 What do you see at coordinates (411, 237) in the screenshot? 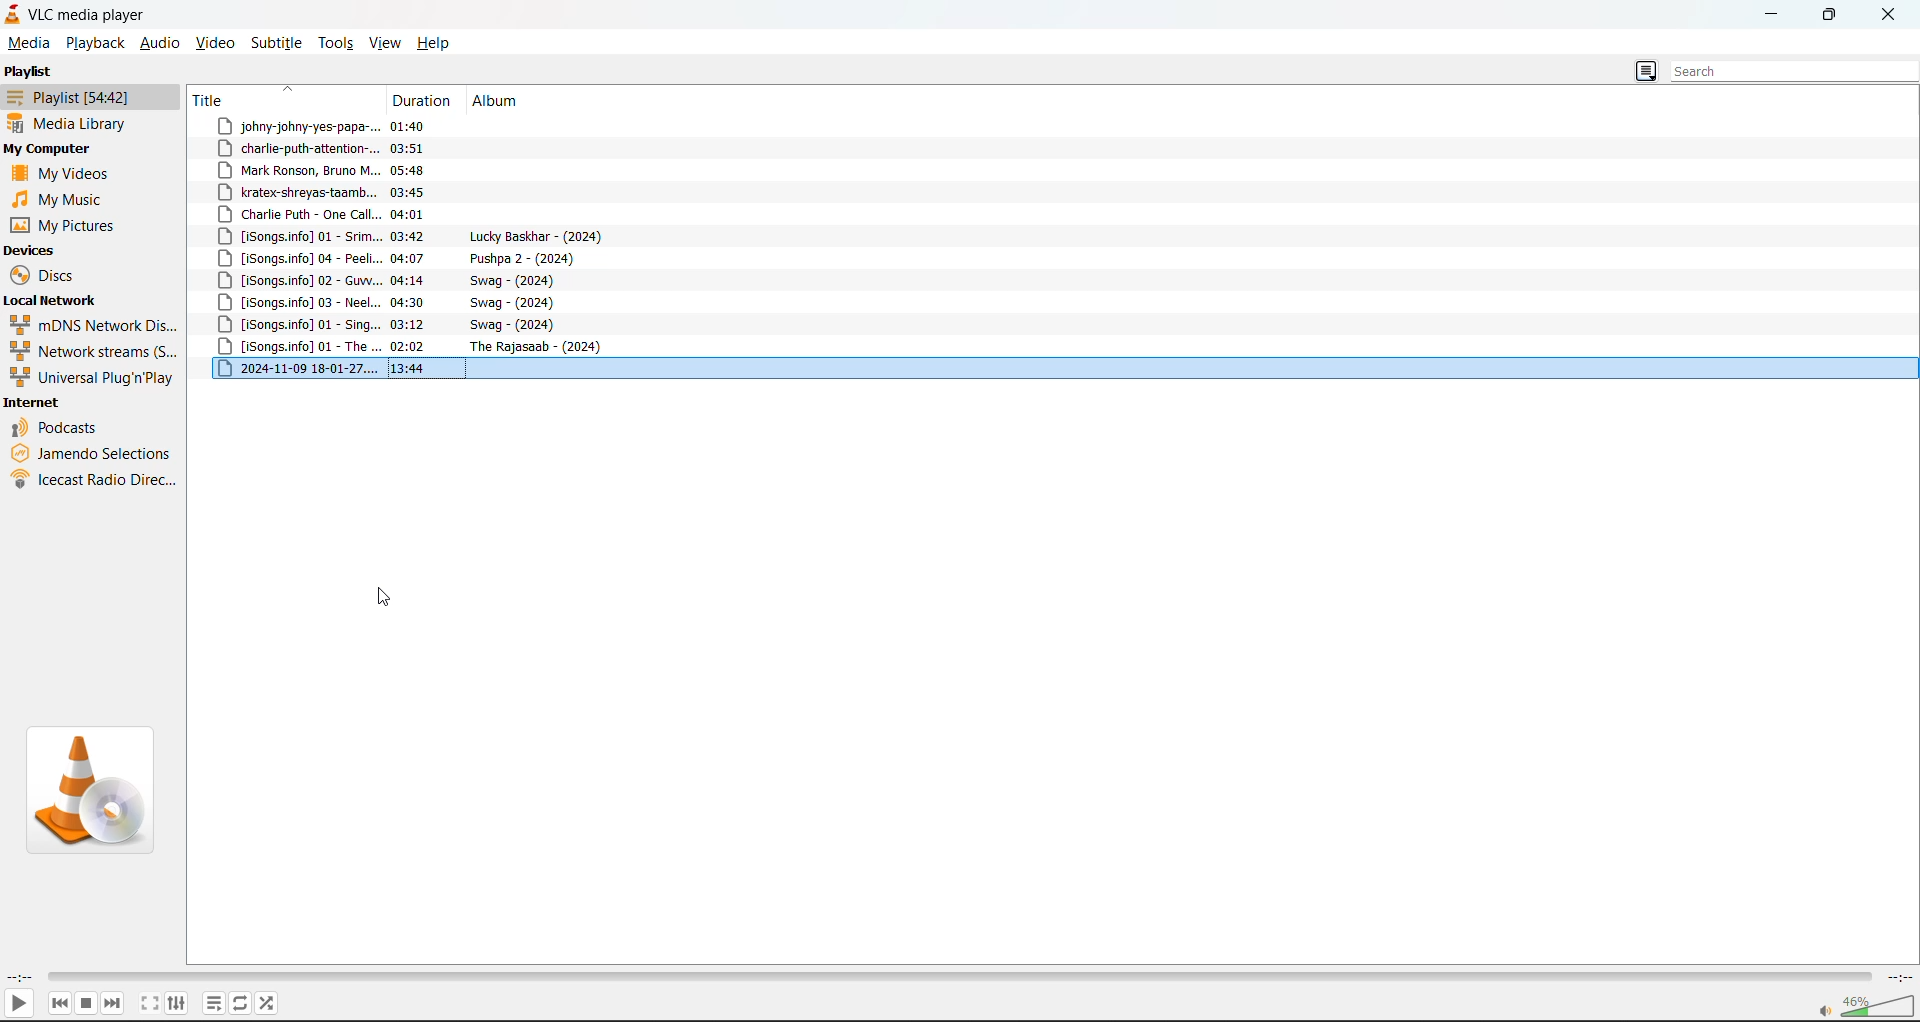
I see `track 6 title, duration and album details` at bounding box center [411, 237].